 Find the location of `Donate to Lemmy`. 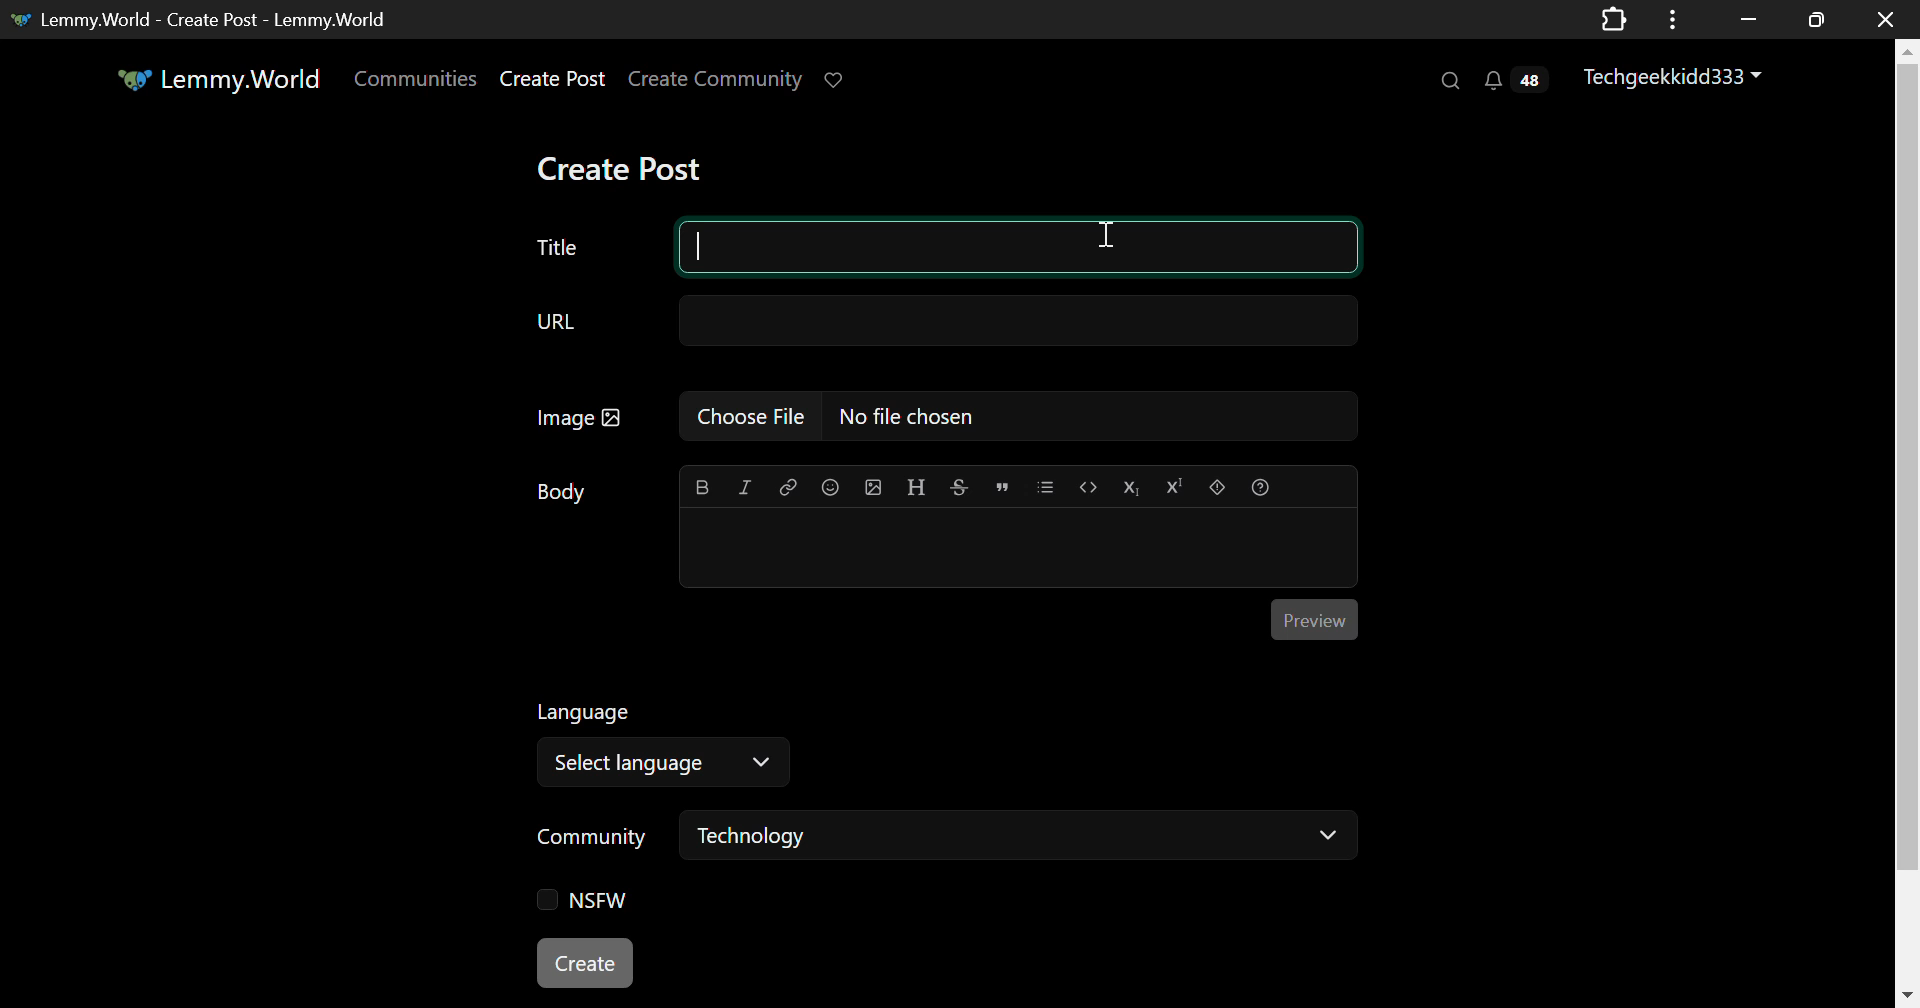

Donate to Lemmy is located at coordinates (836, 81).